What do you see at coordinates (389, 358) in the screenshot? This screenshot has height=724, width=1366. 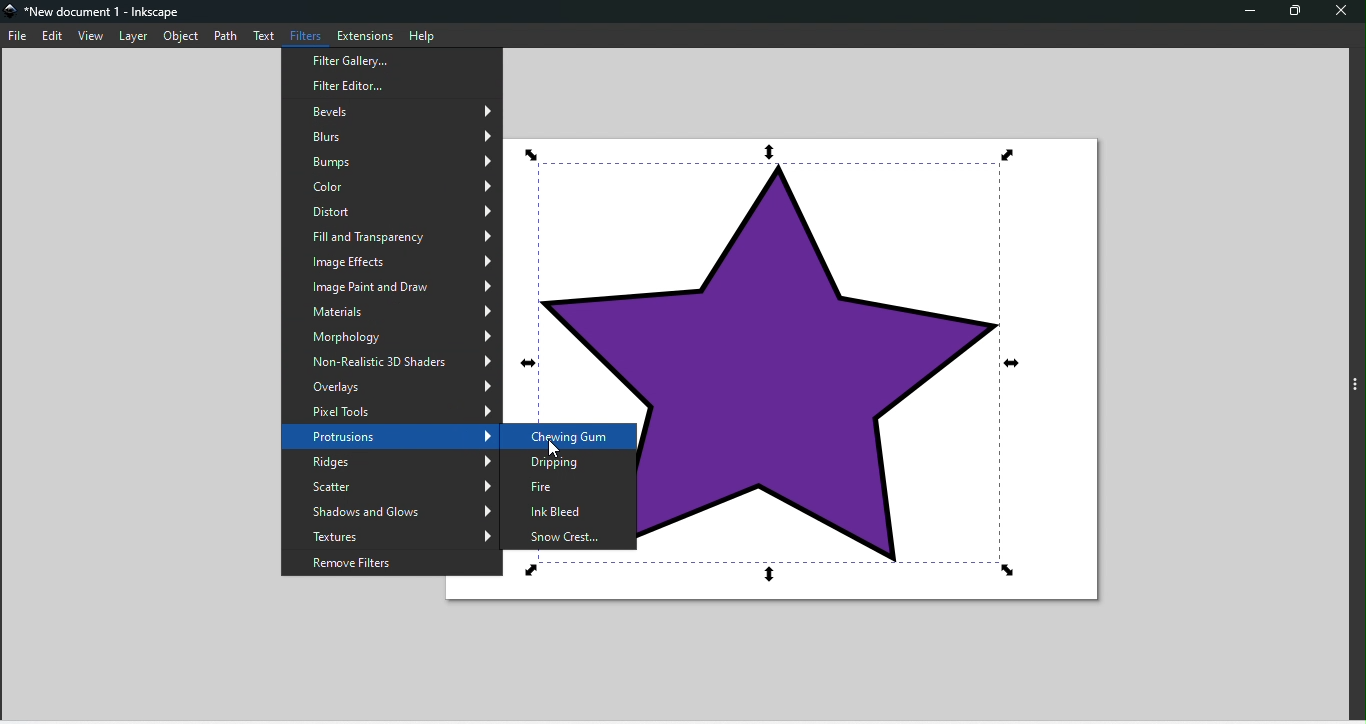 I see `Non-realistic 3D Shades` at bounding box center [389, 358].